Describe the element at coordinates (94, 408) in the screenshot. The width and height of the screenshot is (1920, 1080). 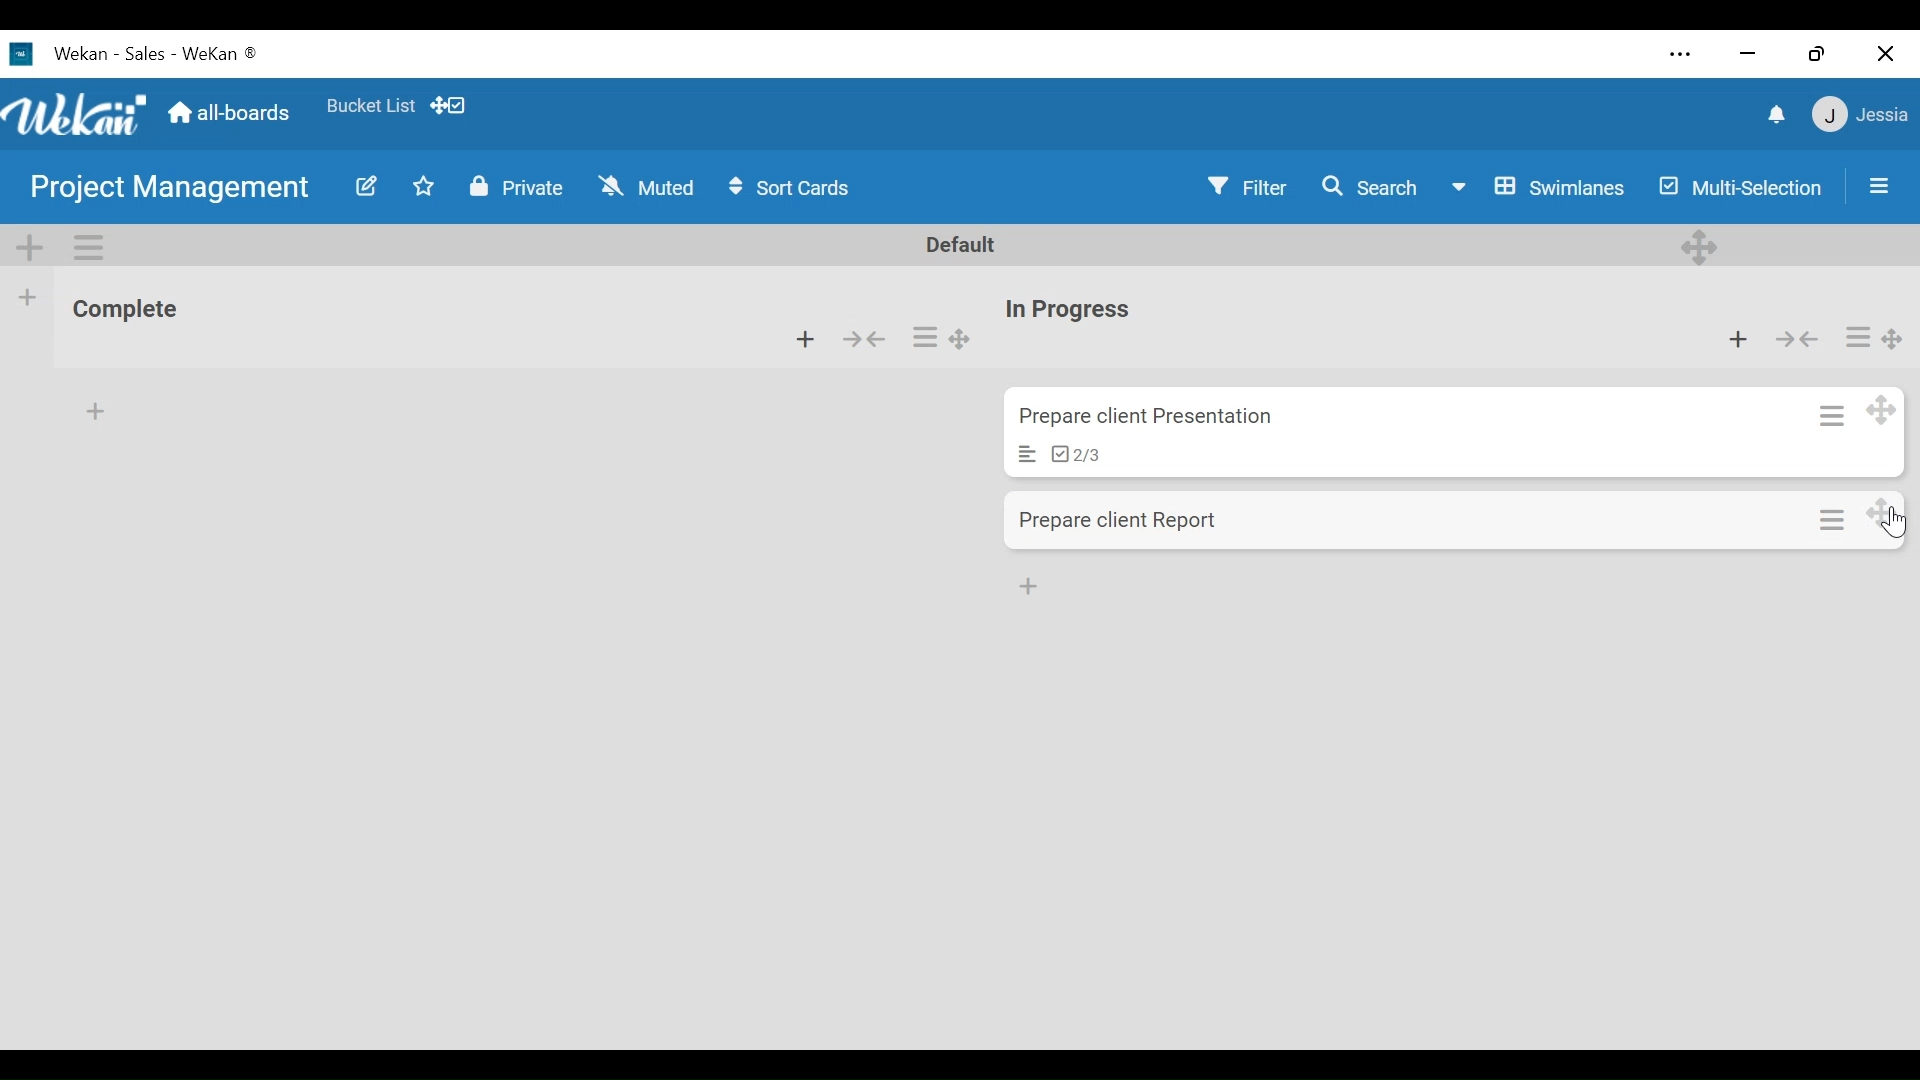
I see `Add card at the bottom of the list` at that location.